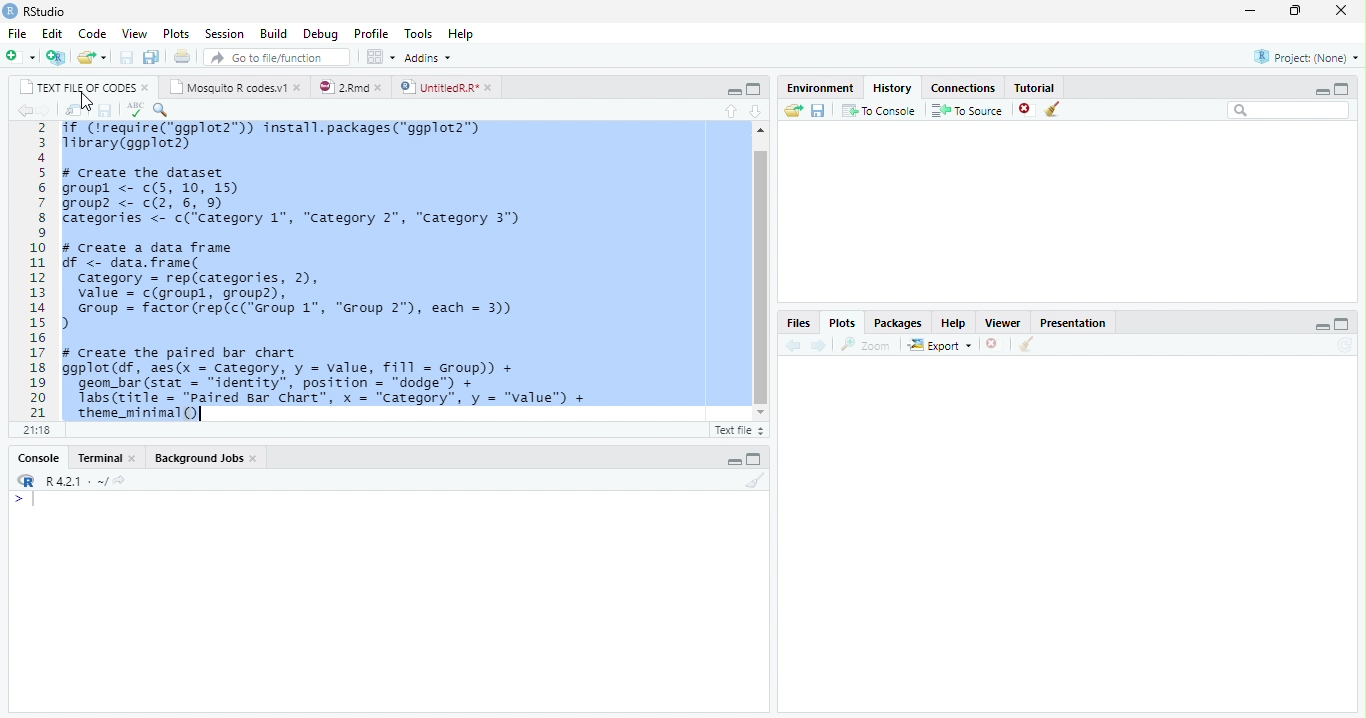 The height and width of the screenshot is (718, 1366). I want to click on maximize, so click(1295, 11).